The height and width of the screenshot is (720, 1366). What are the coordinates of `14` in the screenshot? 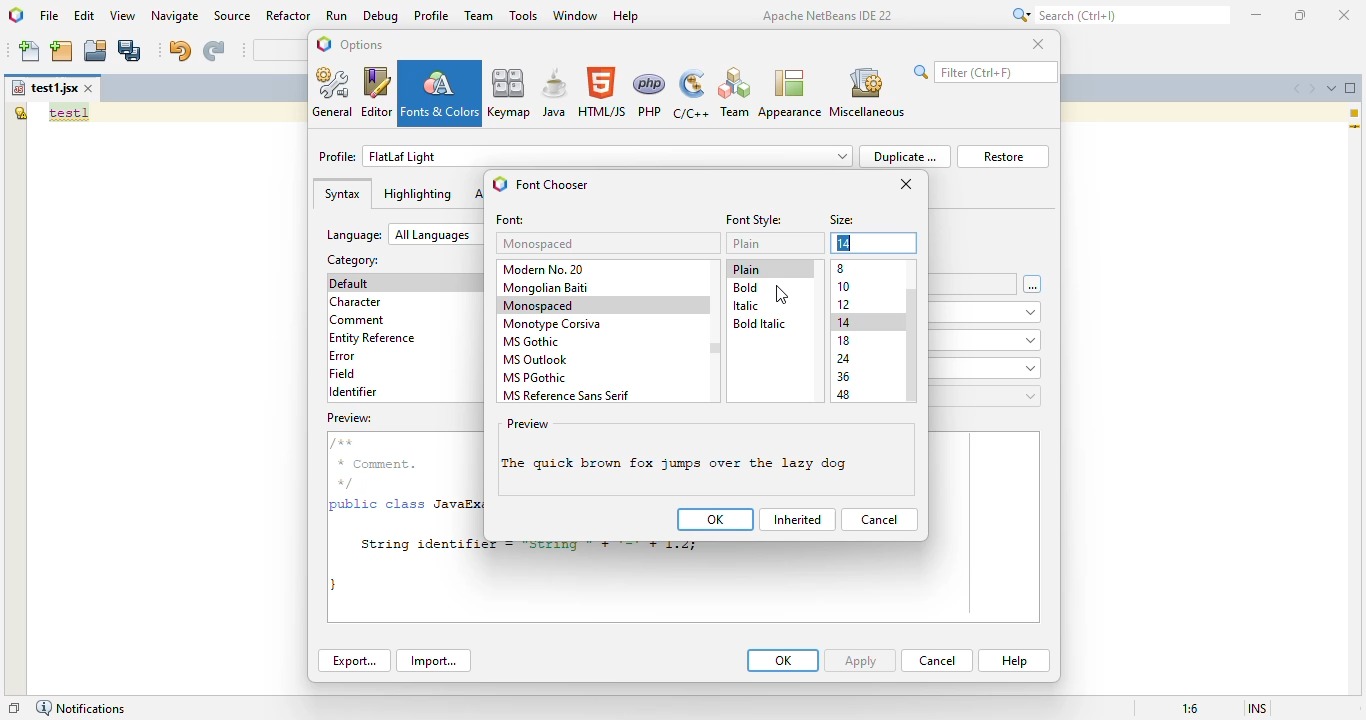 It's located at (845, 243).